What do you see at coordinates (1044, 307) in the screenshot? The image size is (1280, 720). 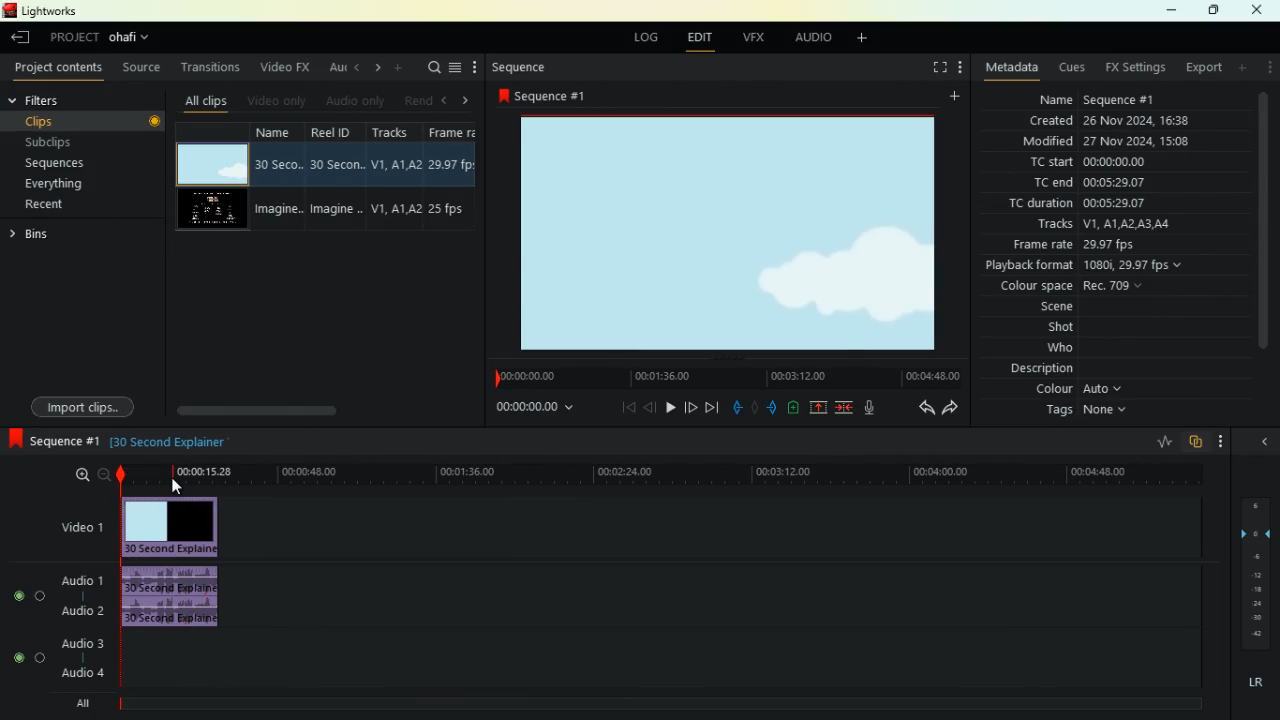 I see `scene` at bounding box center [1044, 307].